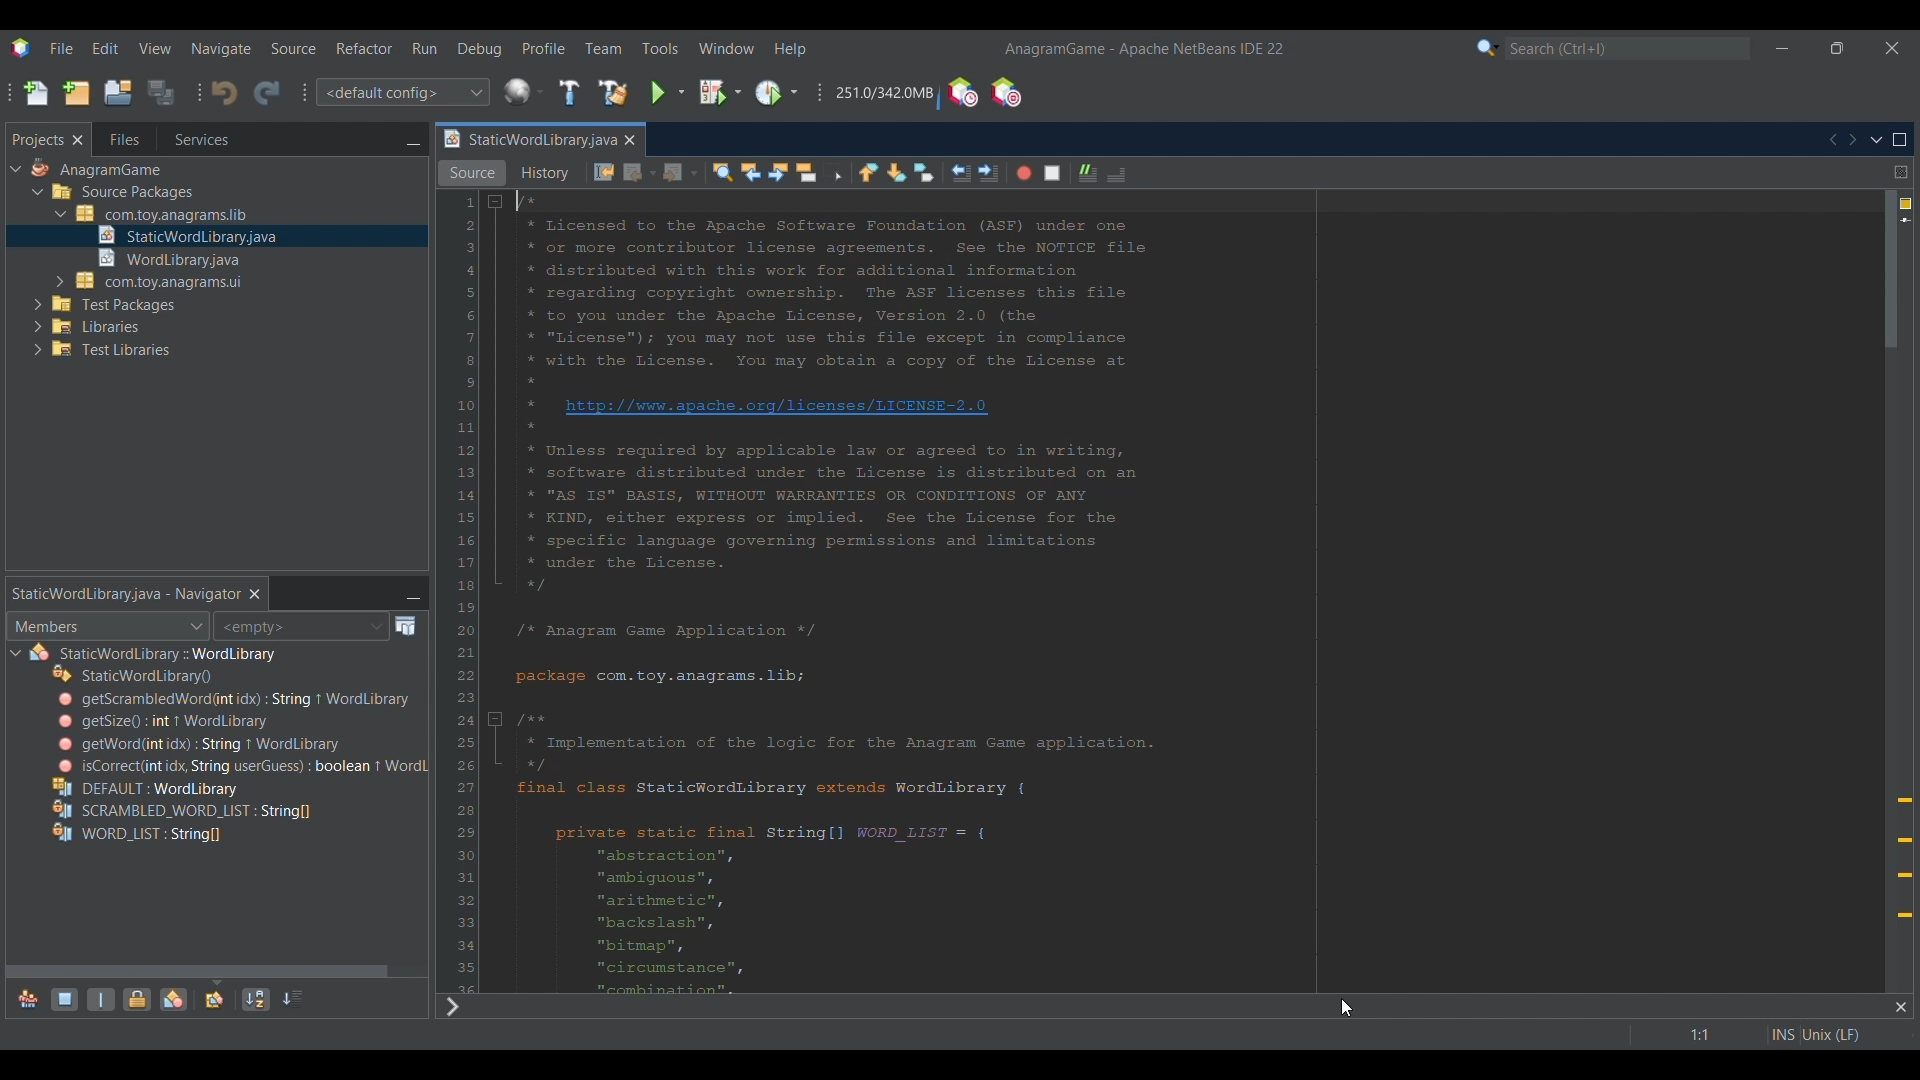 This screenshot has height=1080, width=1920. Describe the element at coordinates (37, 140) in the screenshot. I see `Current selection` at that location.